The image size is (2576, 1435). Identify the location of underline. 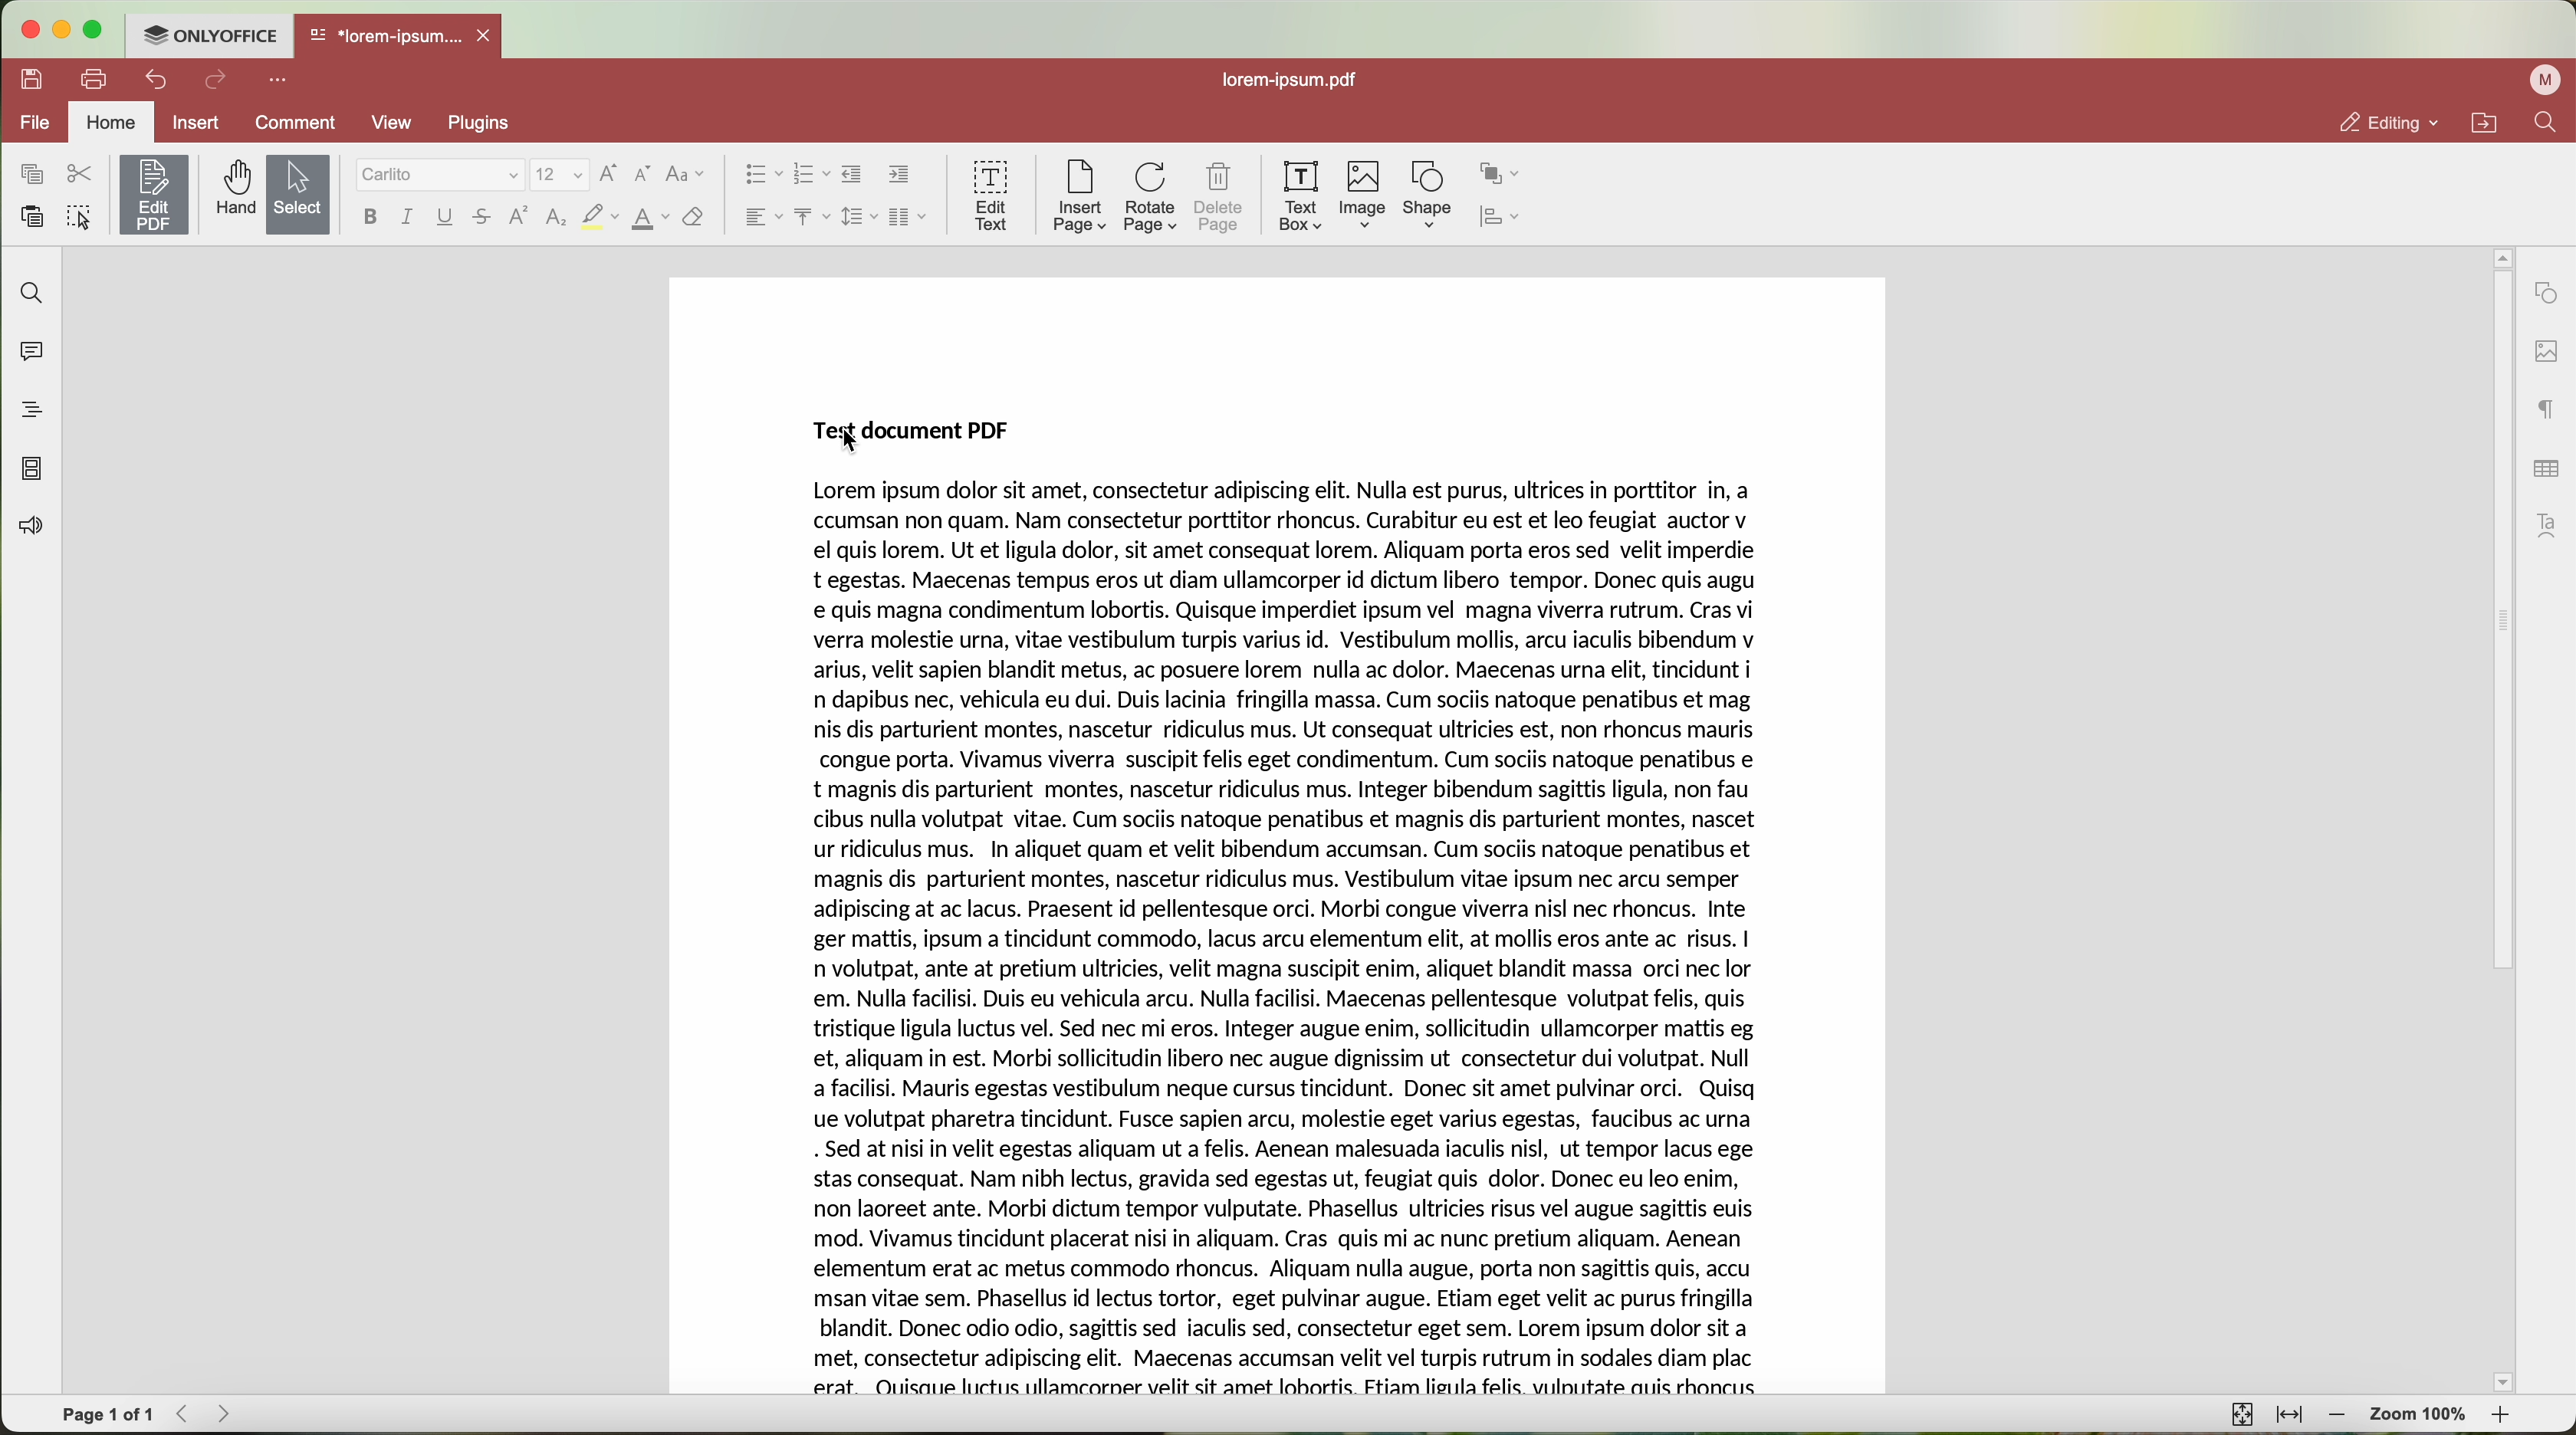
(447, 218).